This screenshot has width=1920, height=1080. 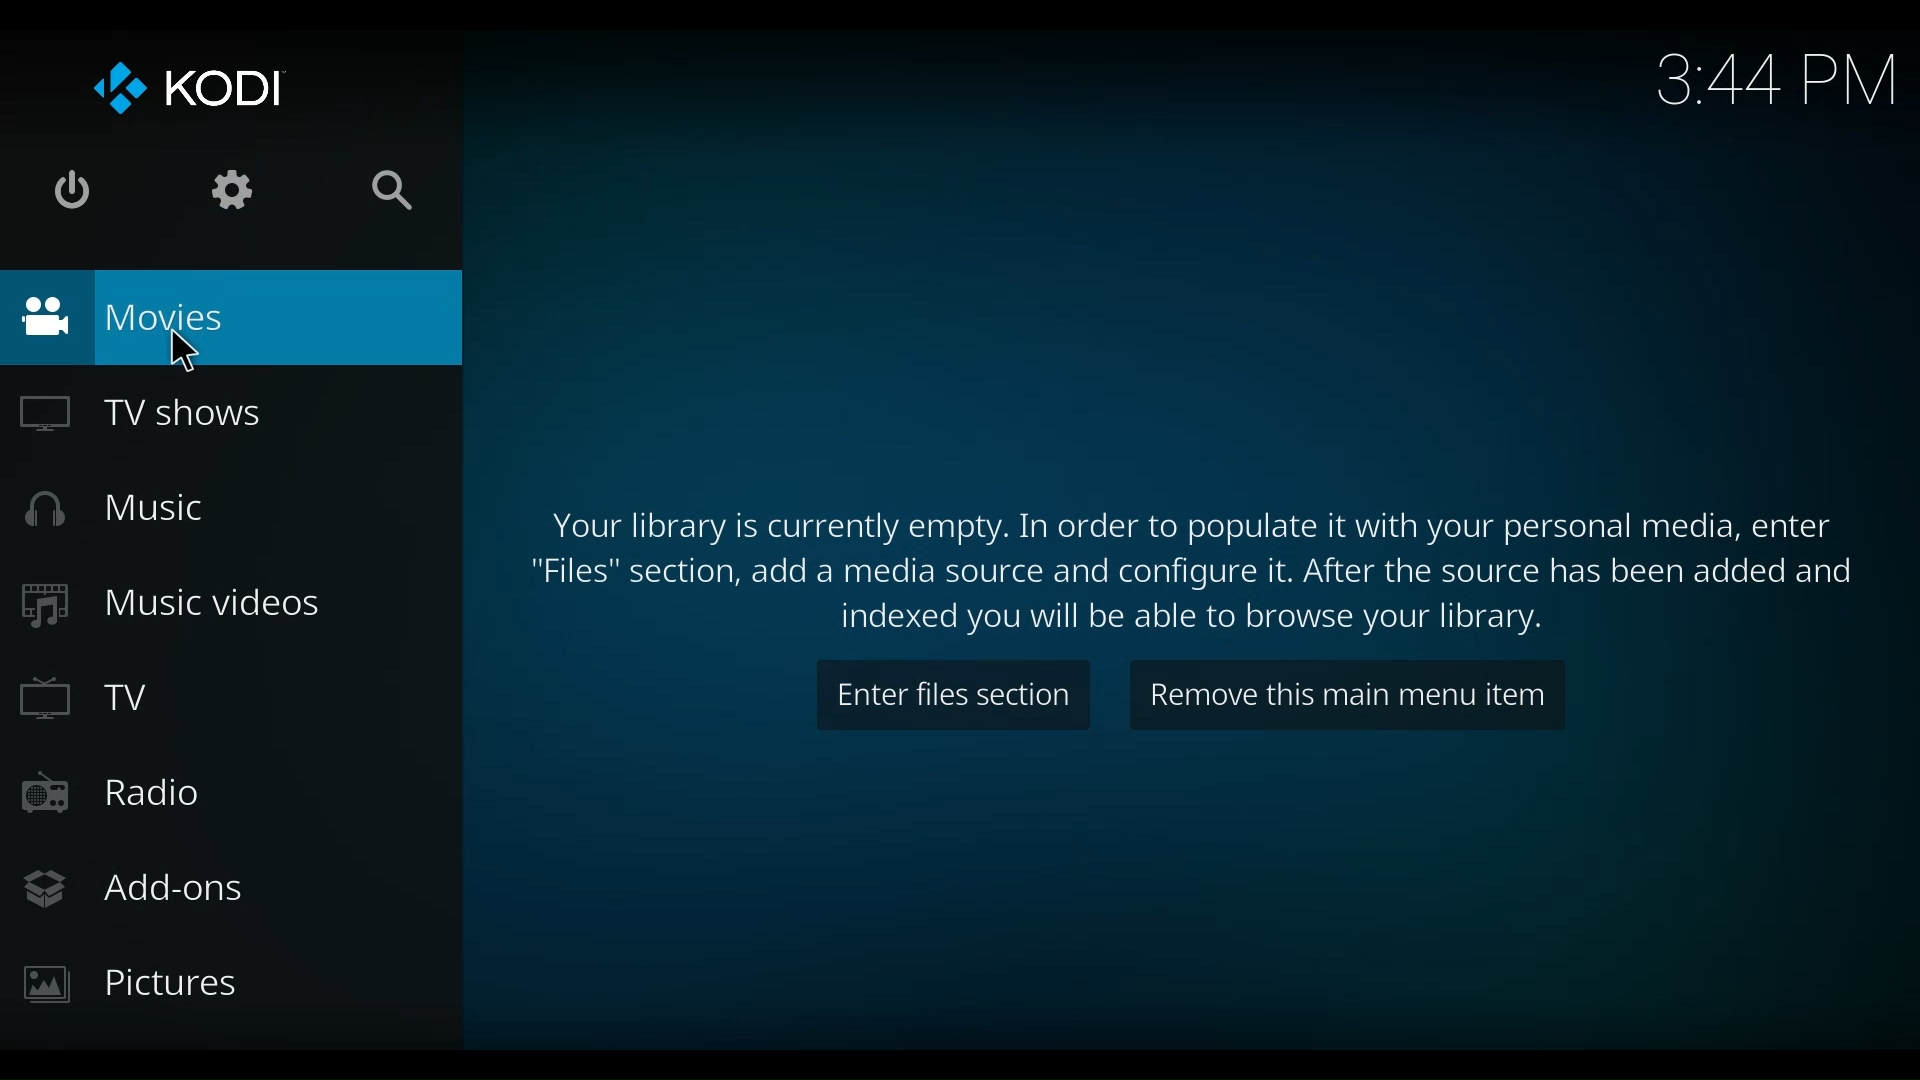 I want to click on TV Shows, so click(x=170, y=413).